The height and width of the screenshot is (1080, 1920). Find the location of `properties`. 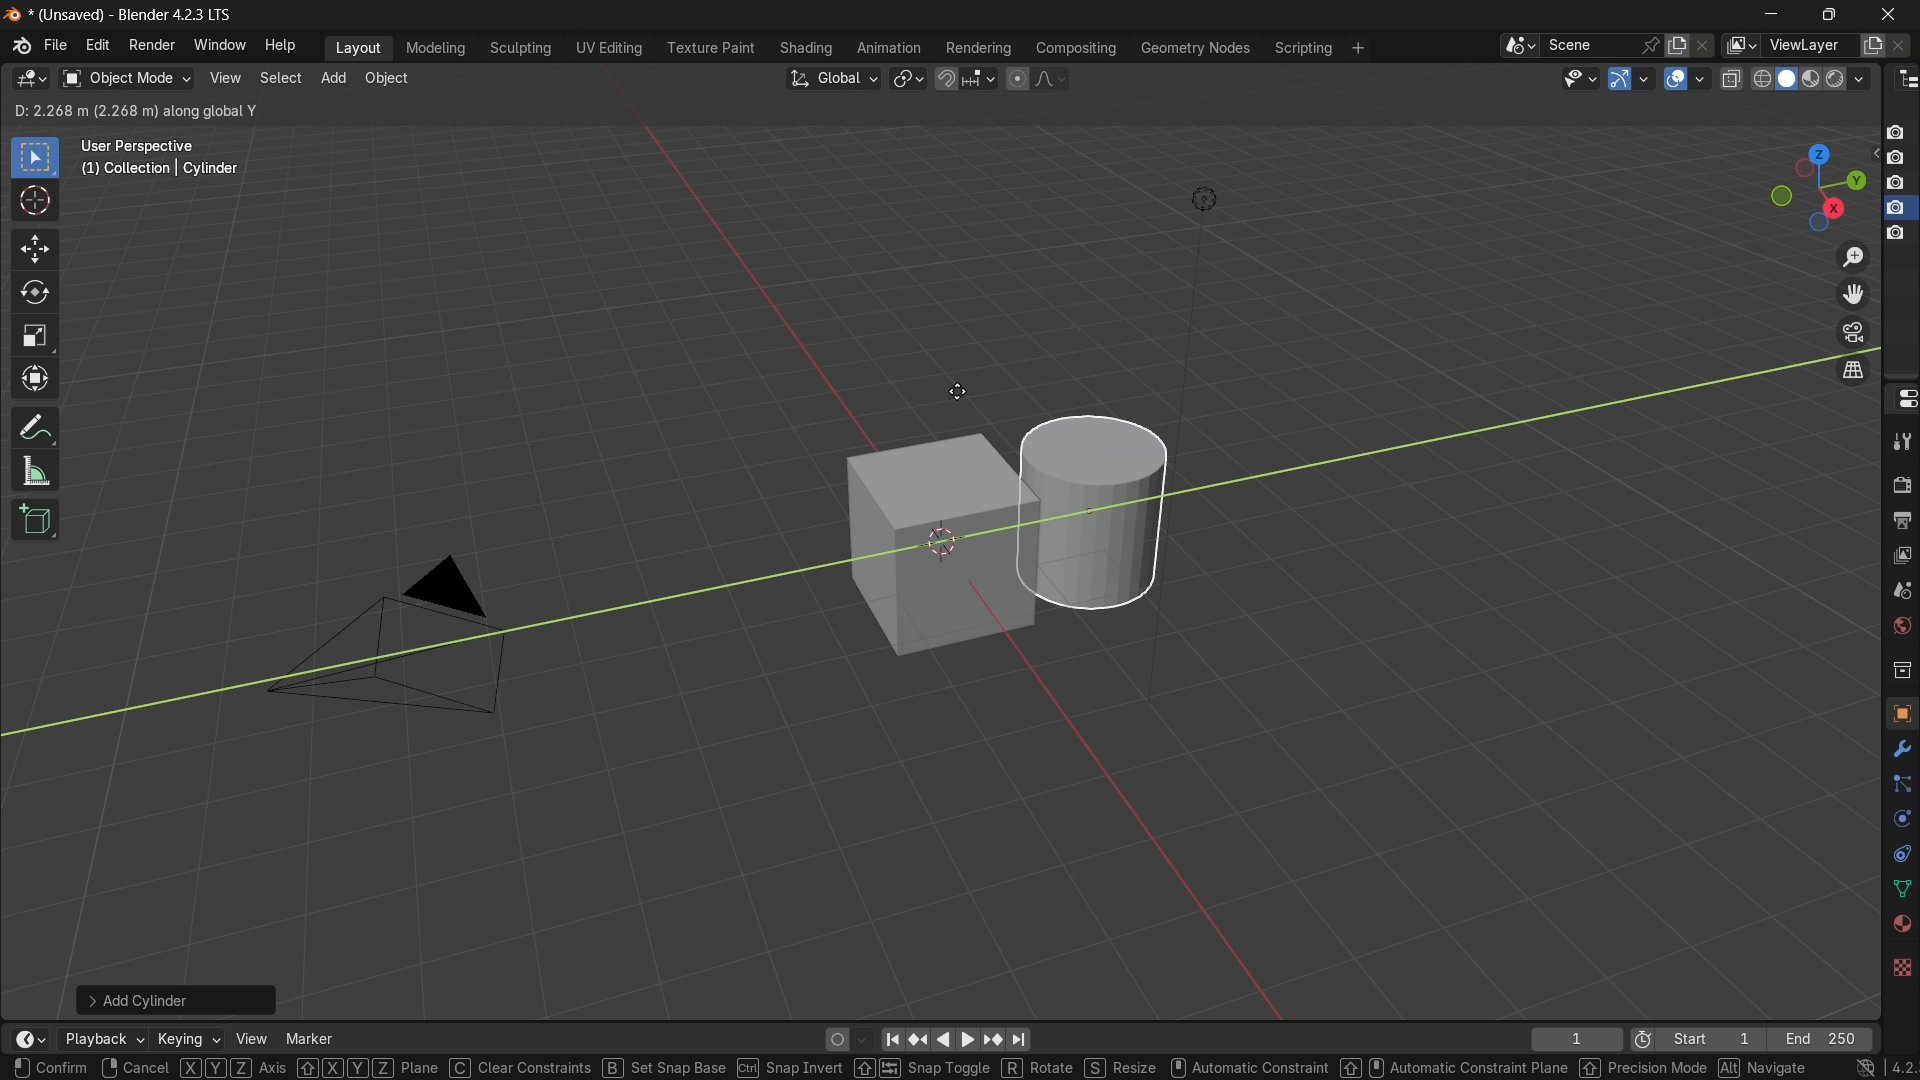

properties is located at coordinates (1901, 399).